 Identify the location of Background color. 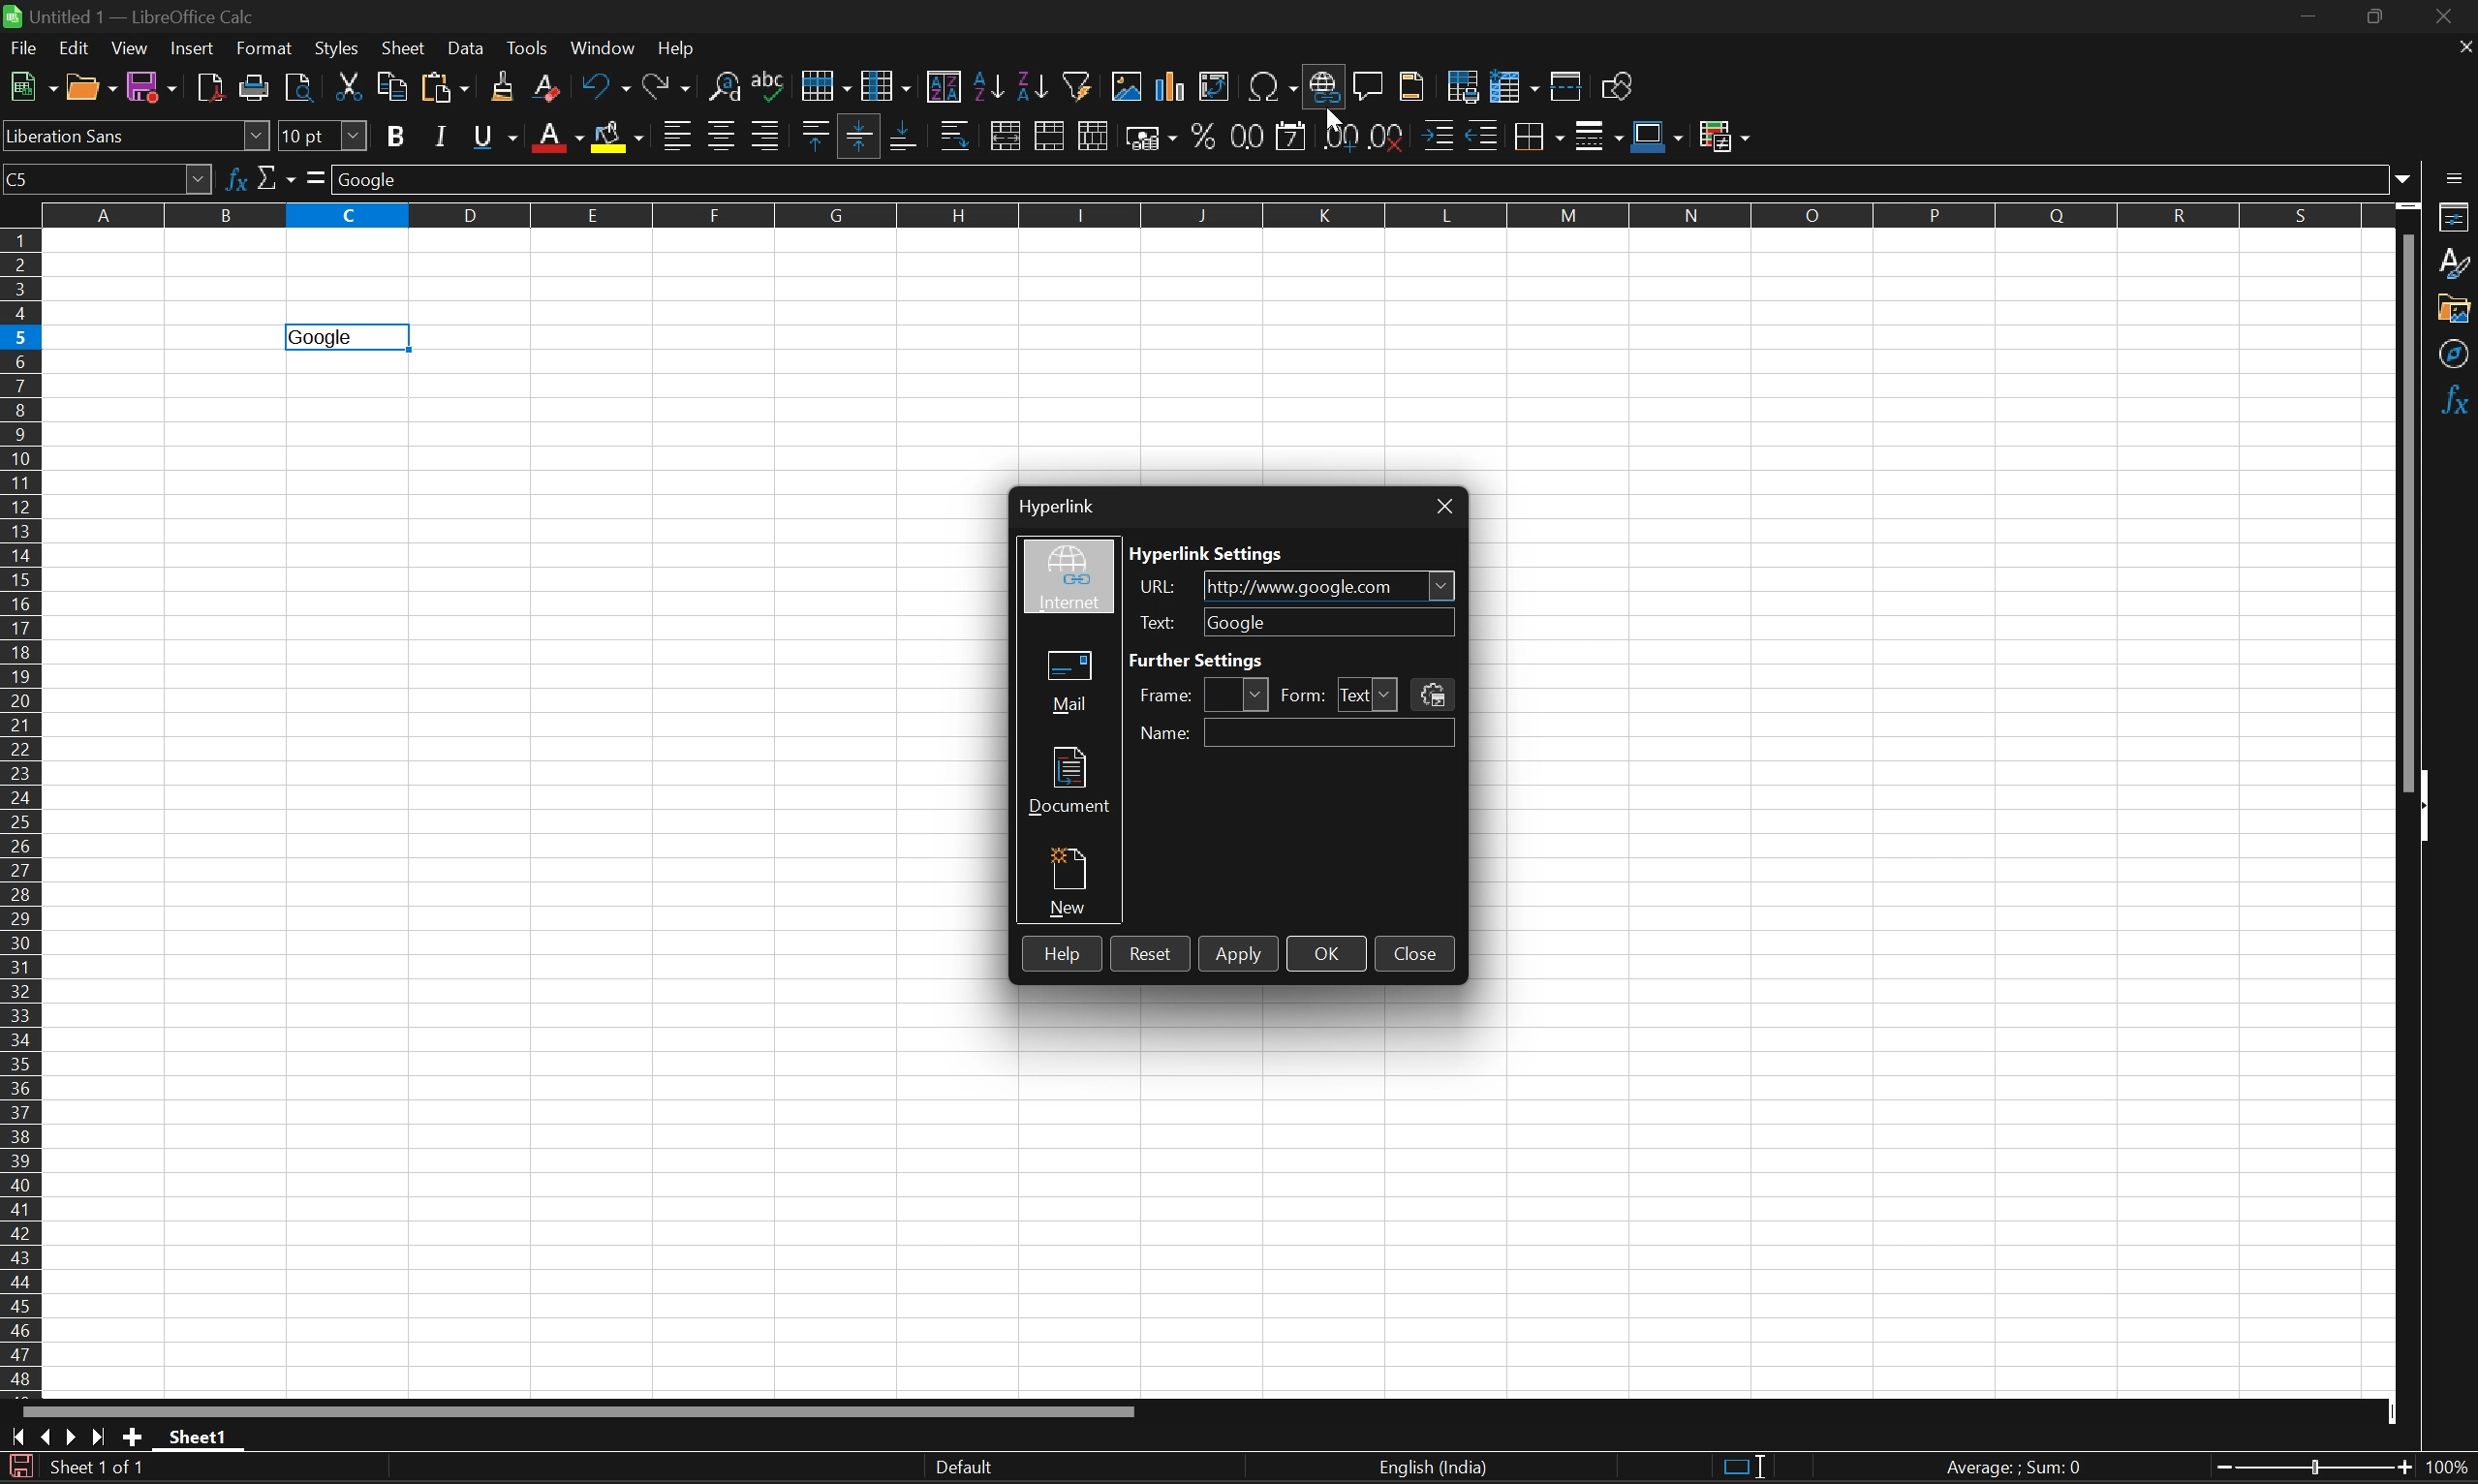
(620, 136).